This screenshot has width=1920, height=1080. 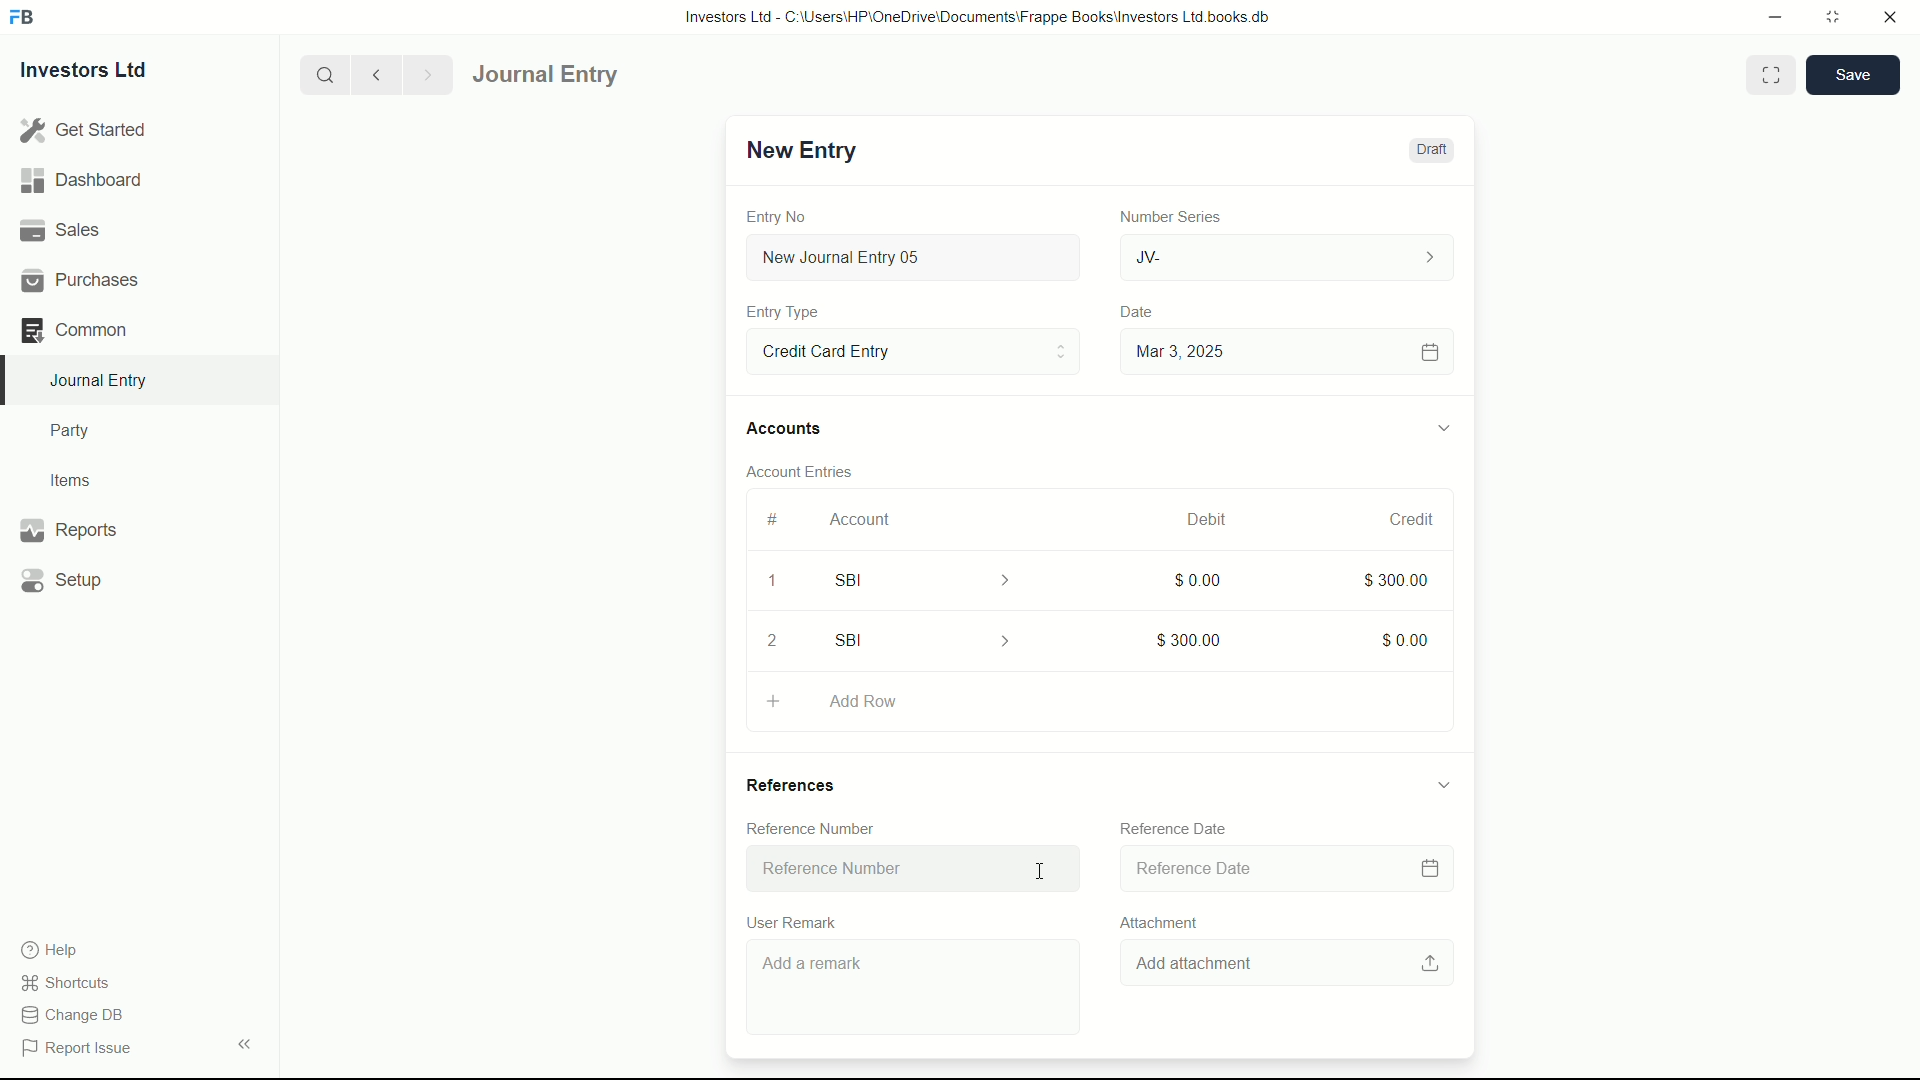 What do you see at coordinates (1198, 520) in the screenshot?
I see `Debit` at bounding box center [1198, 520].